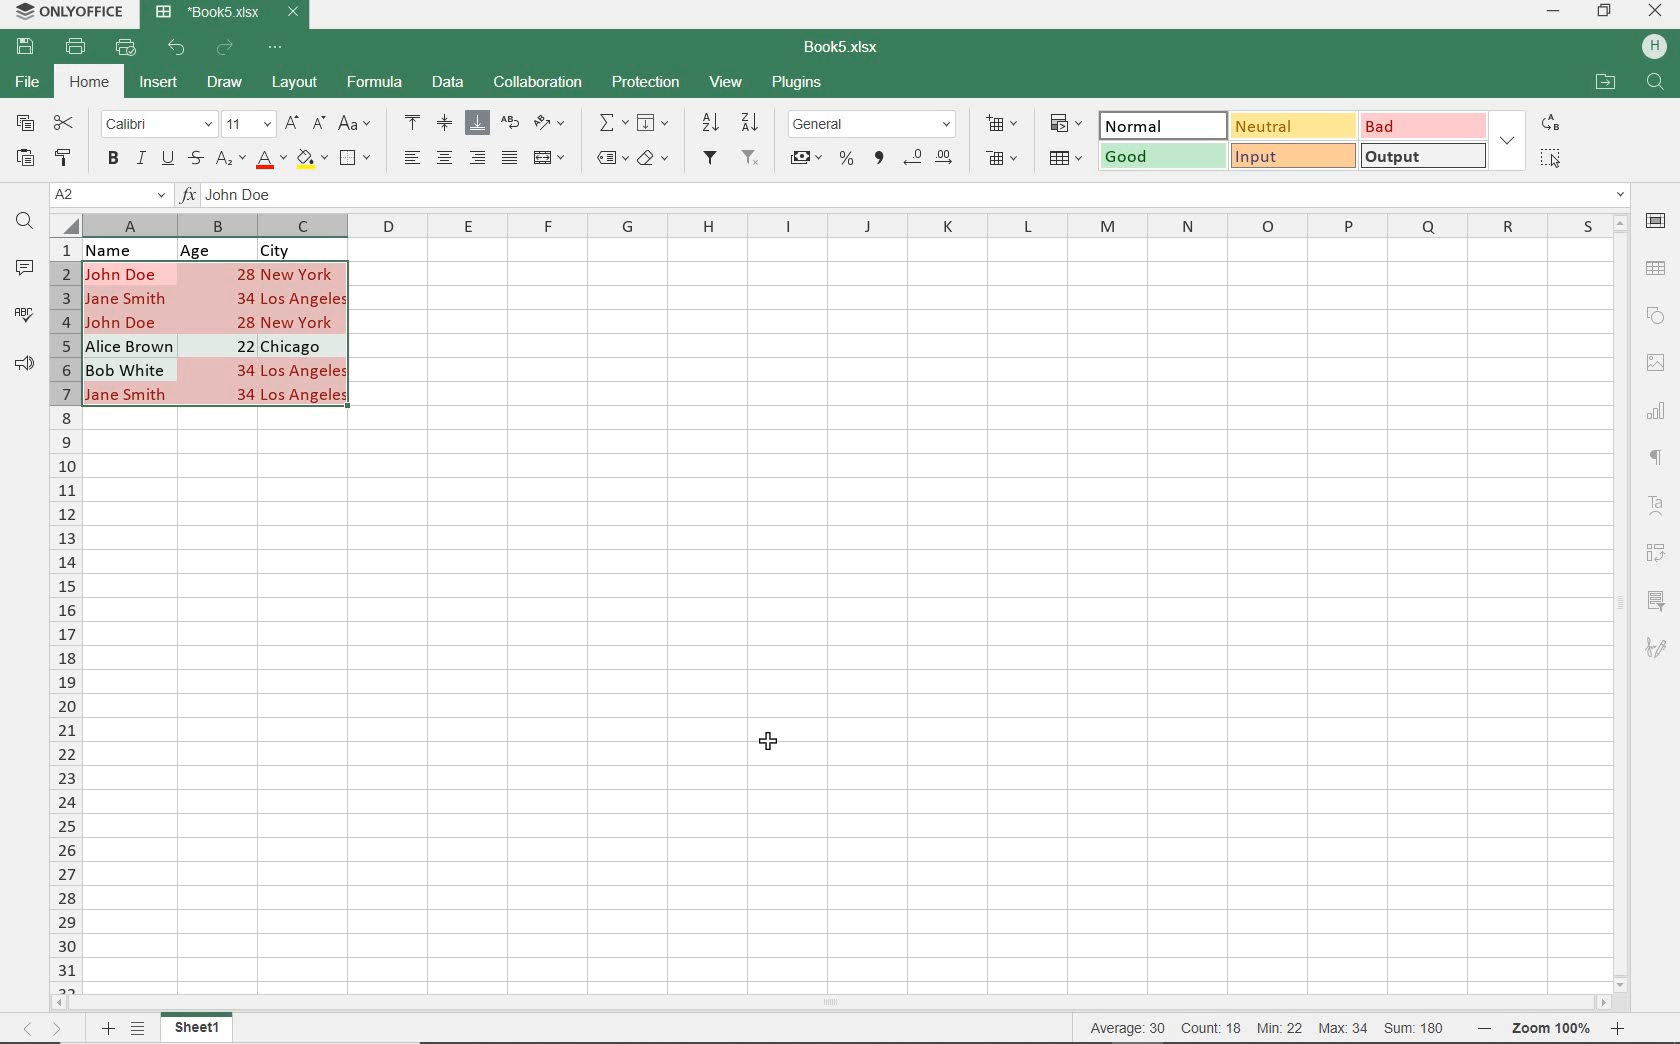 Image resolution: width=1680 pixels, height=1044 pixels. I want to click on RESTORE DOWN, so click(1607, 10).